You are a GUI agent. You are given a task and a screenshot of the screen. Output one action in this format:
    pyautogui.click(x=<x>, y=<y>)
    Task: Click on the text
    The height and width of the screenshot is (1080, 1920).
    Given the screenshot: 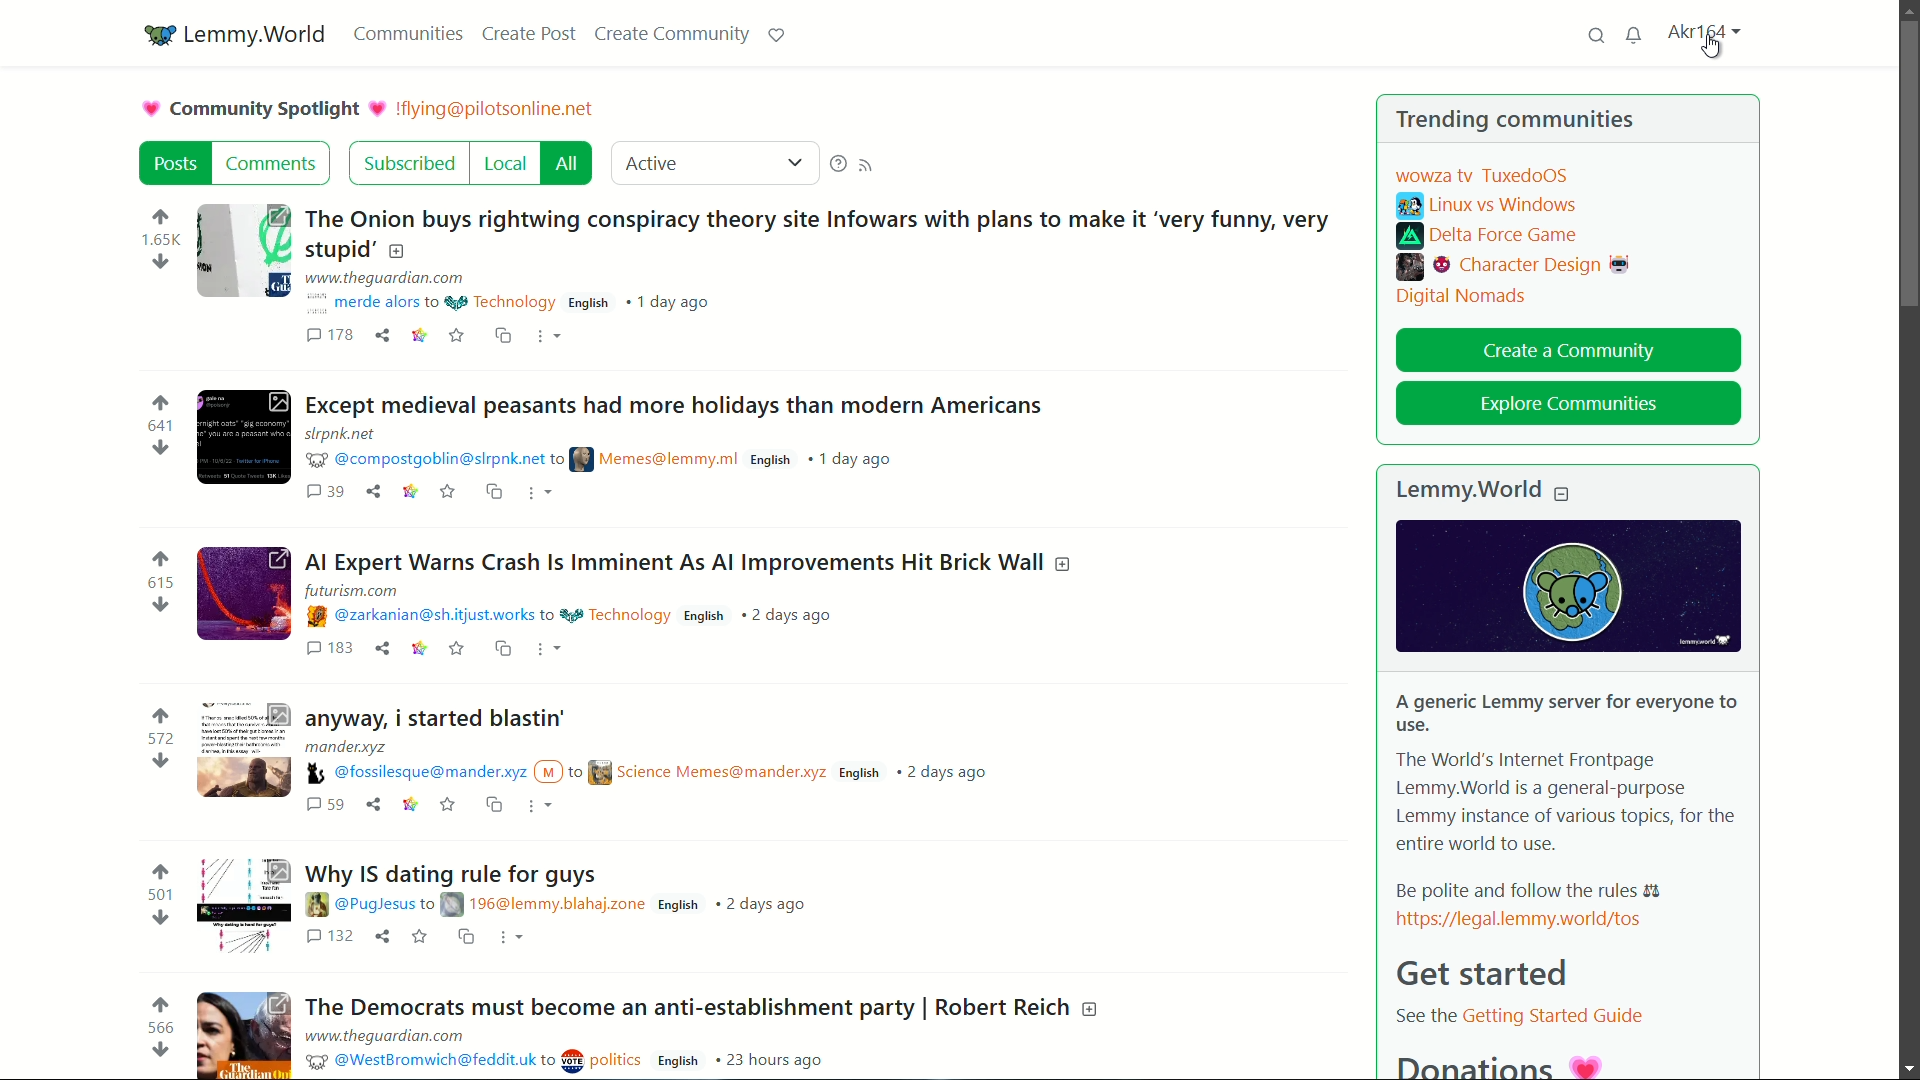 What is the action you would take?
    pyautogui.click(x=1511, y=1017)
    